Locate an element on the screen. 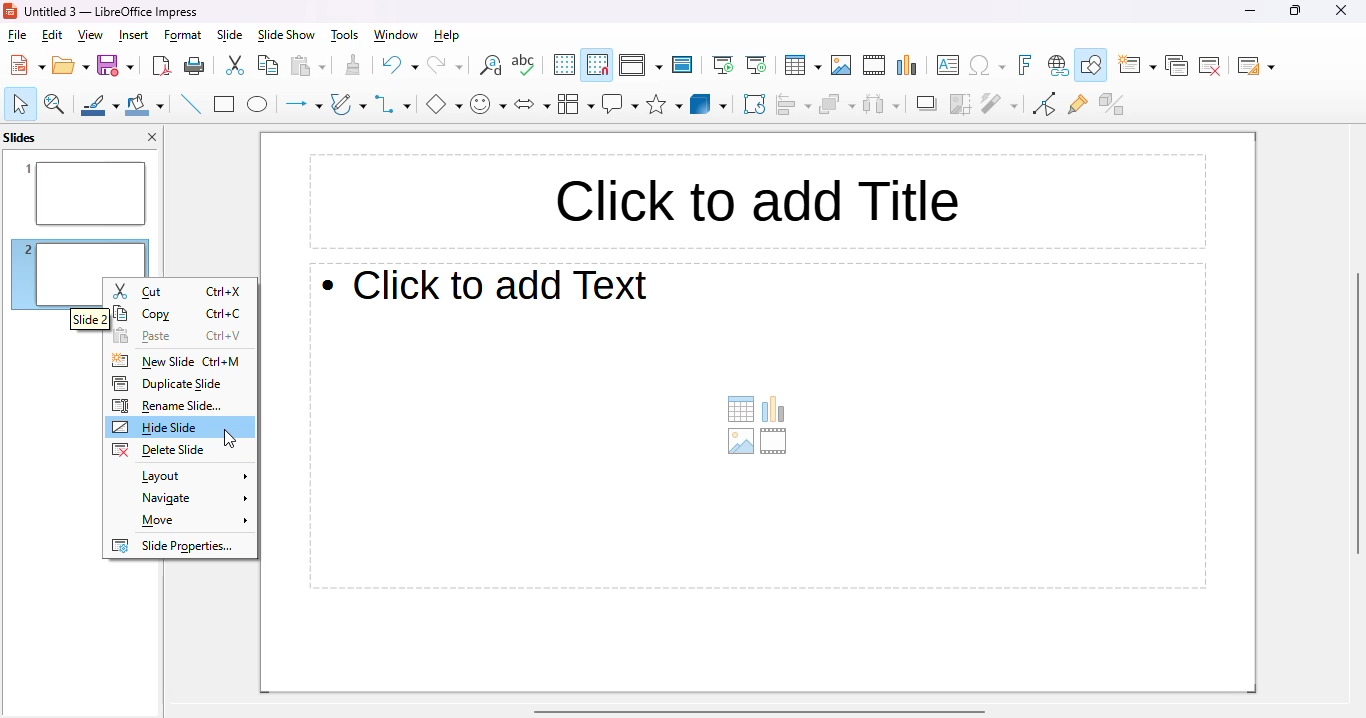 This screenshot has height=718, width=1366. move is located at coordinates (191, 522).